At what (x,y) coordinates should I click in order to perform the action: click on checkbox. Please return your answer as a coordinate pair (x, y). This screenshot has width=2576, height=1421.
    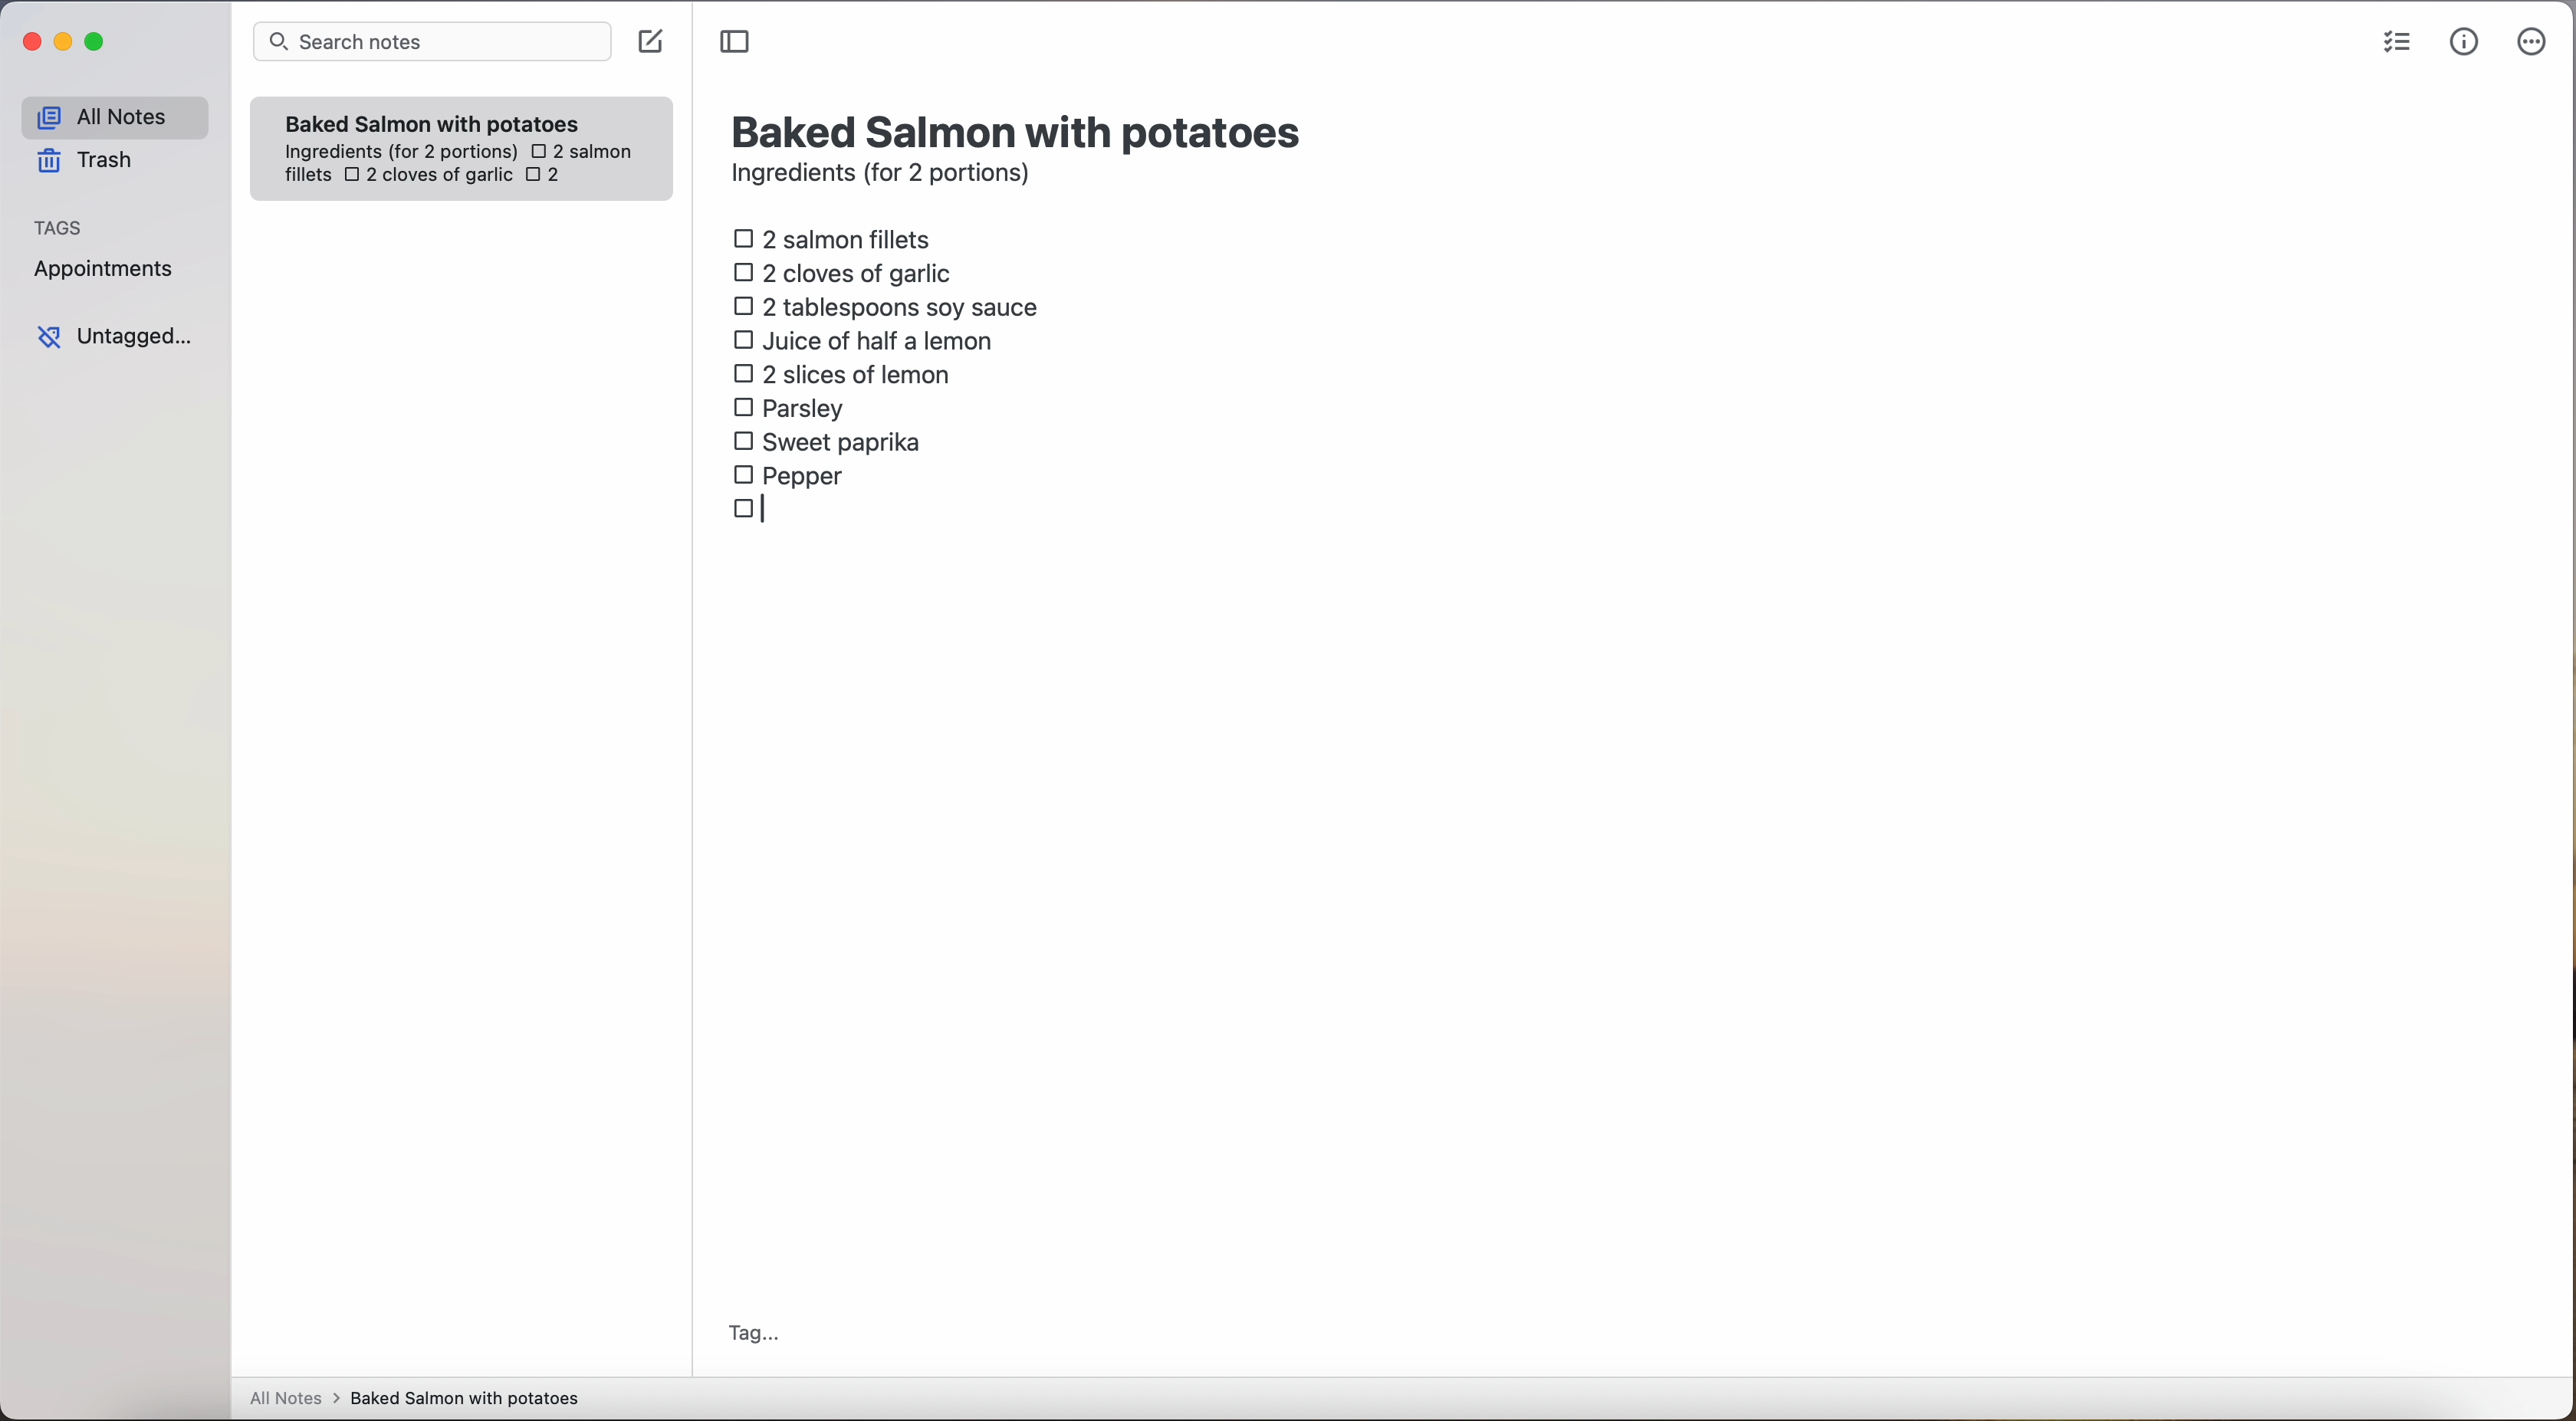
    Looking at the image, I should click on (757, 511).